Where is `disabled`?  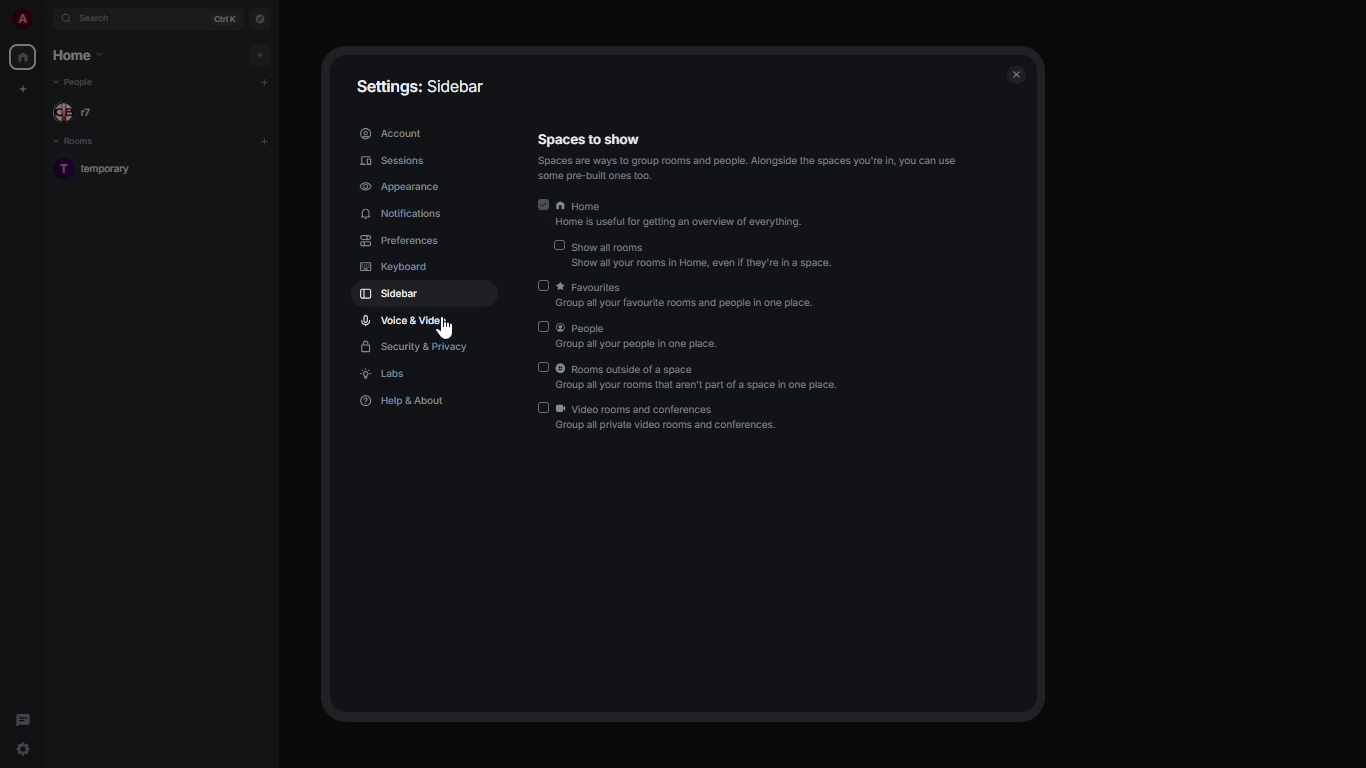
disabled is located at coordinates (542, 408).